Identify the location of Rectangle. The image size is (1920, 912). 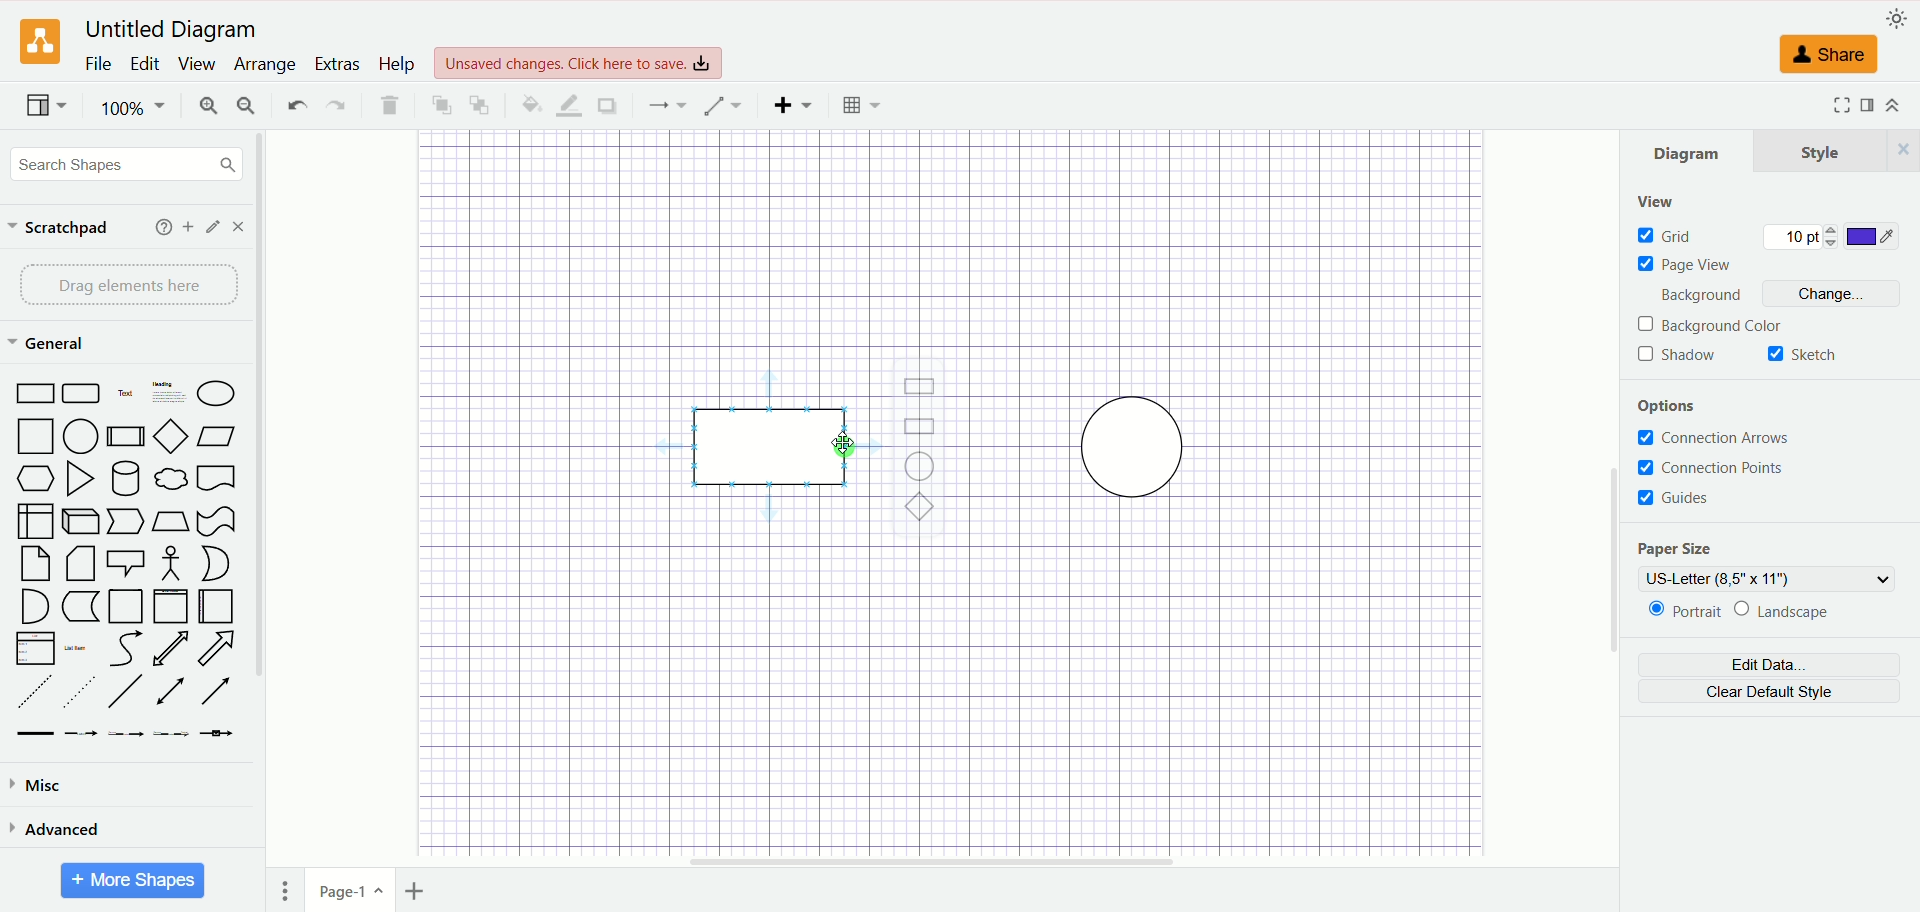
(922, 386).